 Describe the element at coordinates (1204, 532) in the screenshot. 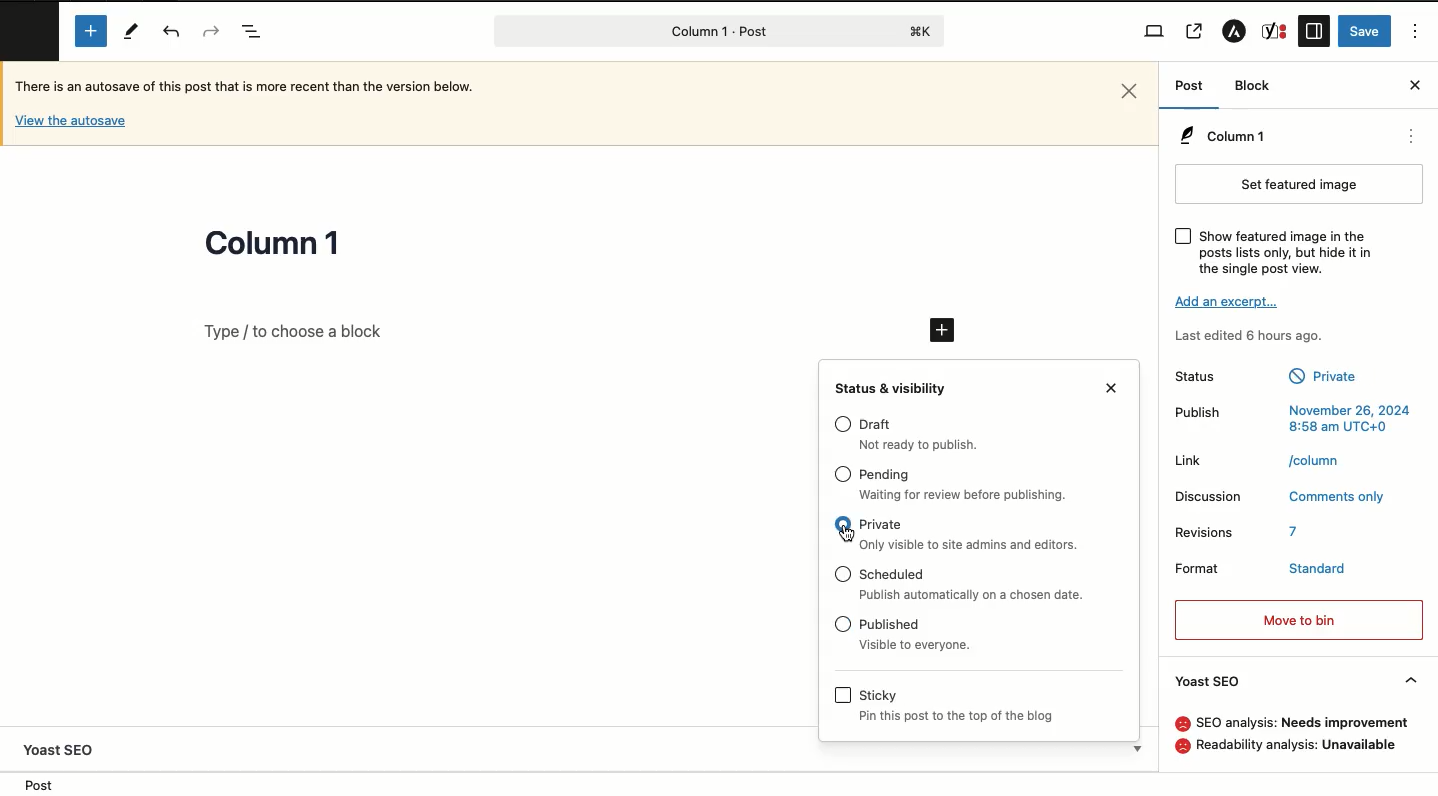

I see `Revisions` at that location.